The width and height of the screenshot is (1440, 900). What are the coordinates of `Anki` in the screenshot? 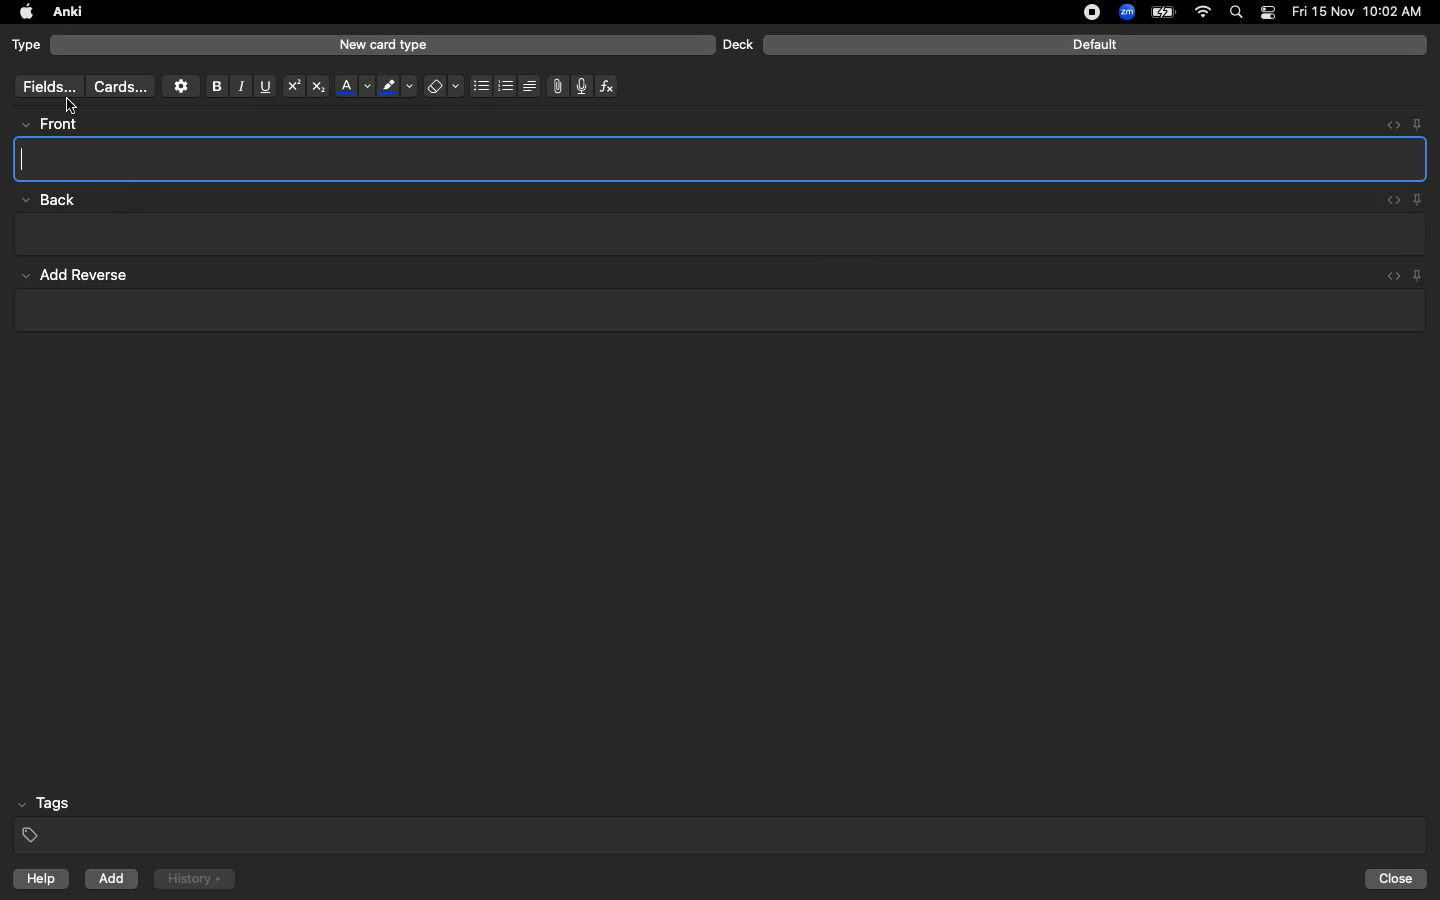 It's located at (66, 13).